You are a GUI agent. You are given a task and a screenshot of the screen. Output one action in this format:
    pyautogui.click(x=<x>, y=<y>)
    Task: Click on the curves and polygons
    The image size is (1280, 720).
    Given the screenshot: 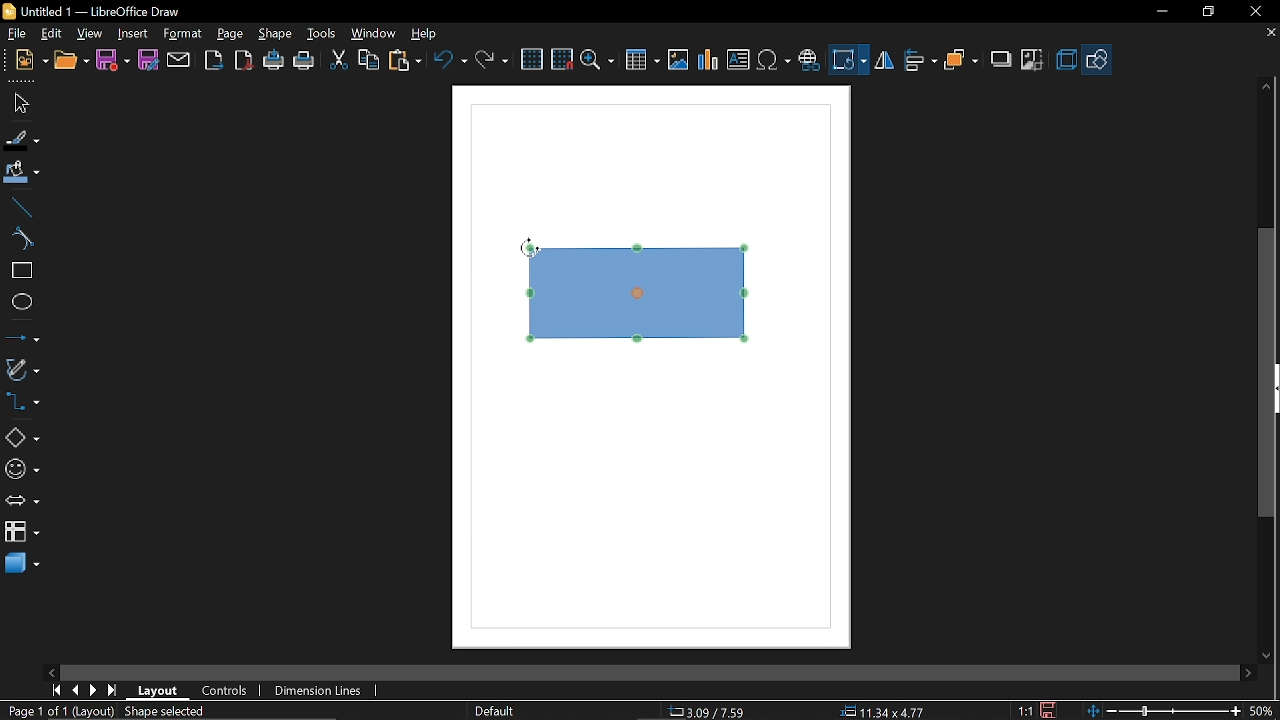 What is the action you would take?
    pyautogui.click(x=22, y=370)
    